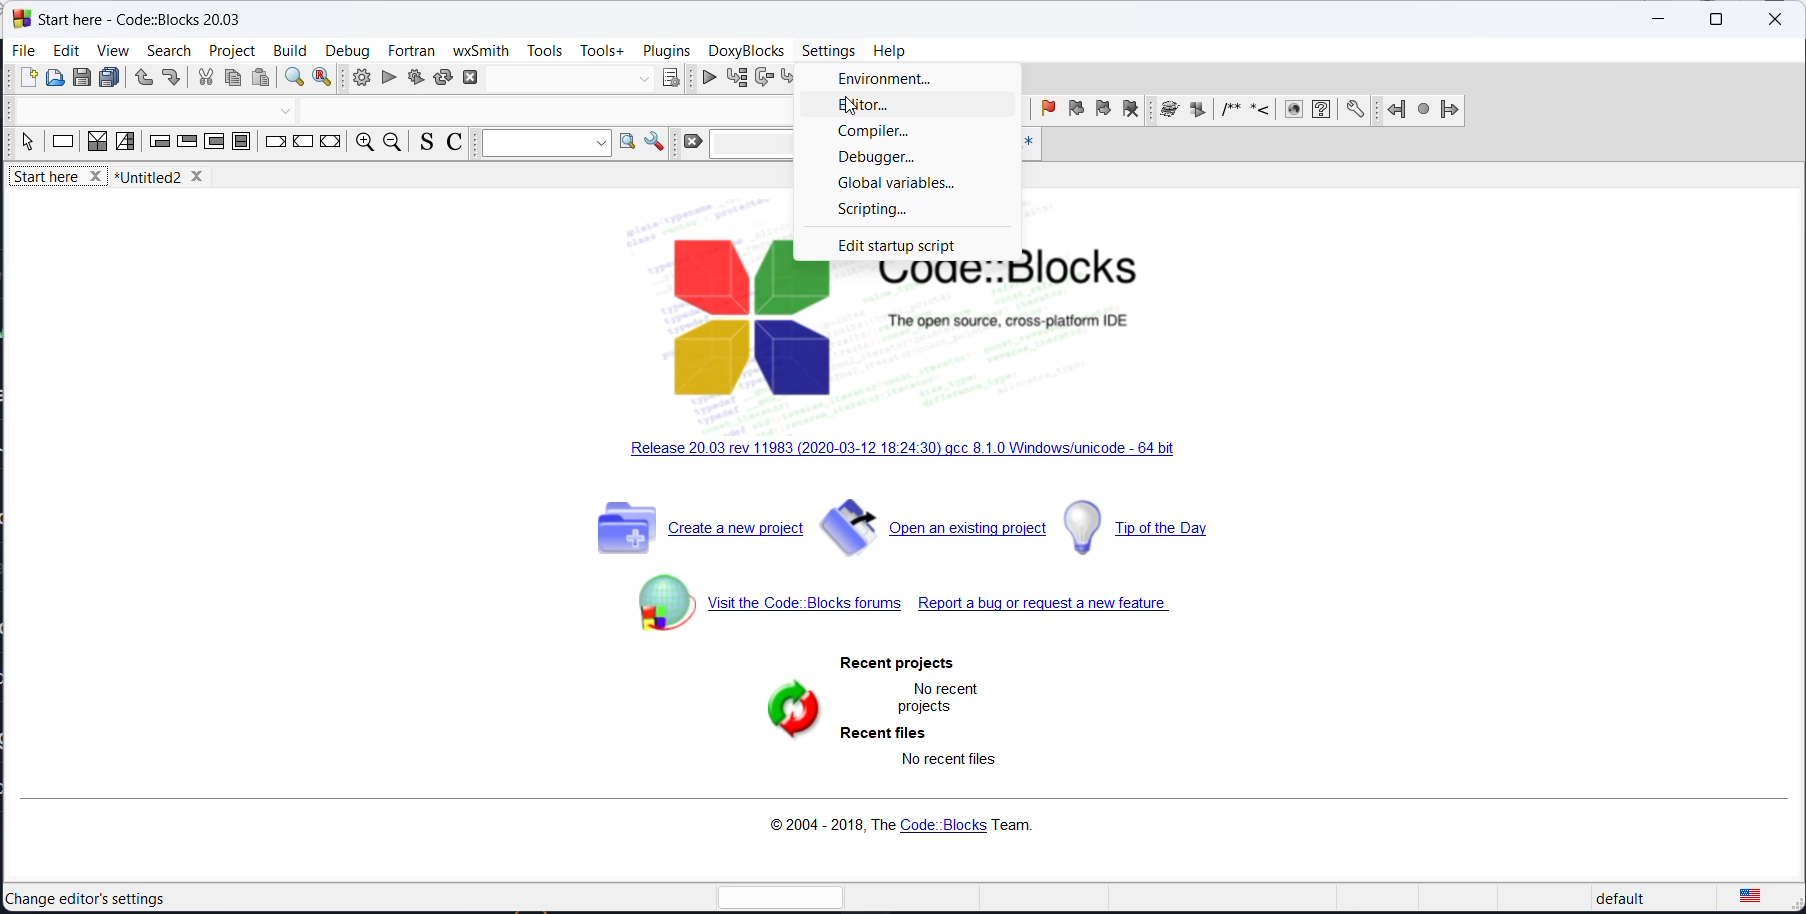 The height and width of the screenshot is (914, 1806). I want to click on forum, so click(759, 612).